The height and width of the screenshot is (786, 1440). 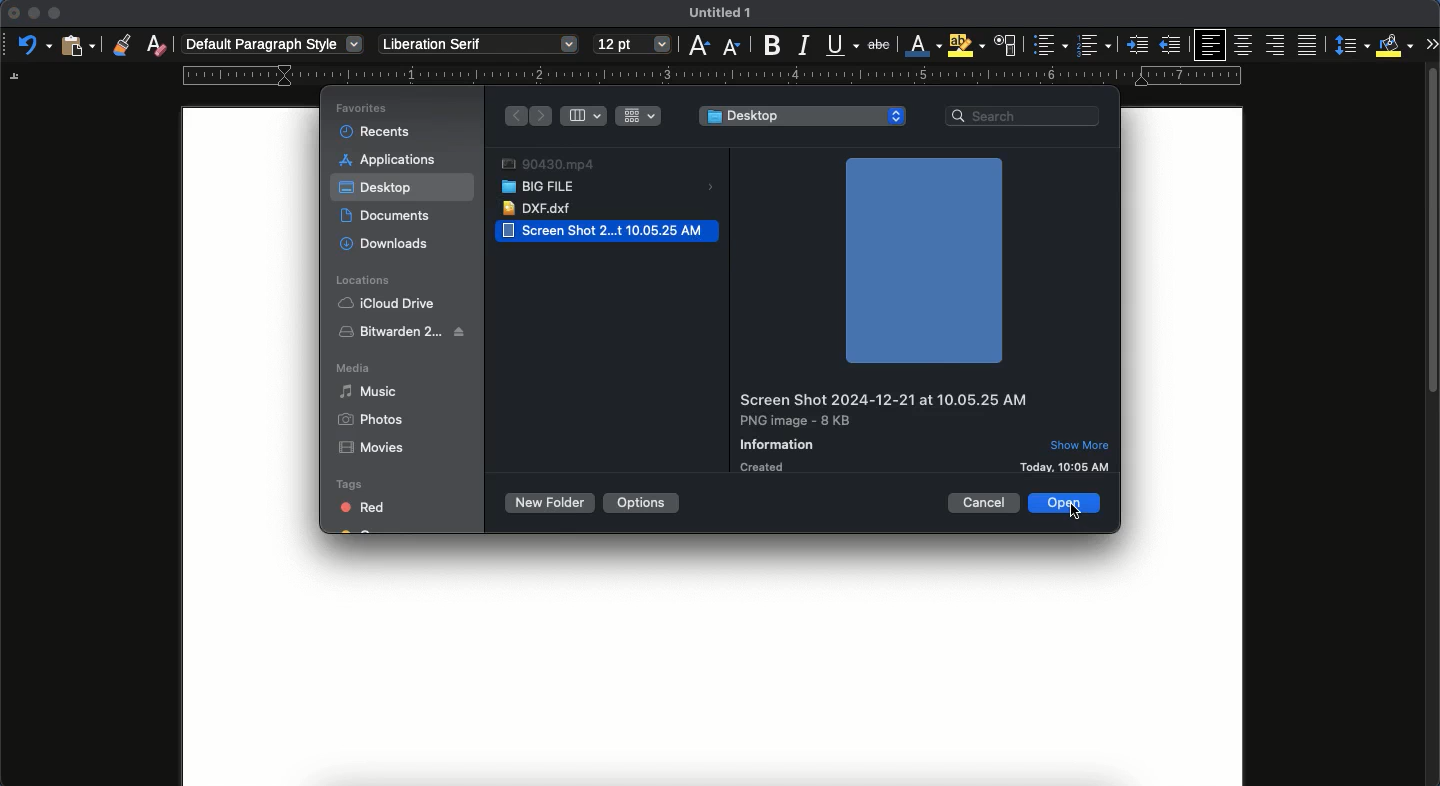 What do you see at coordinates (608, 230) in the screenshot?
I see `Screen Shot 2...t 10.05.25 AM image` at bounding box center [608, 230].